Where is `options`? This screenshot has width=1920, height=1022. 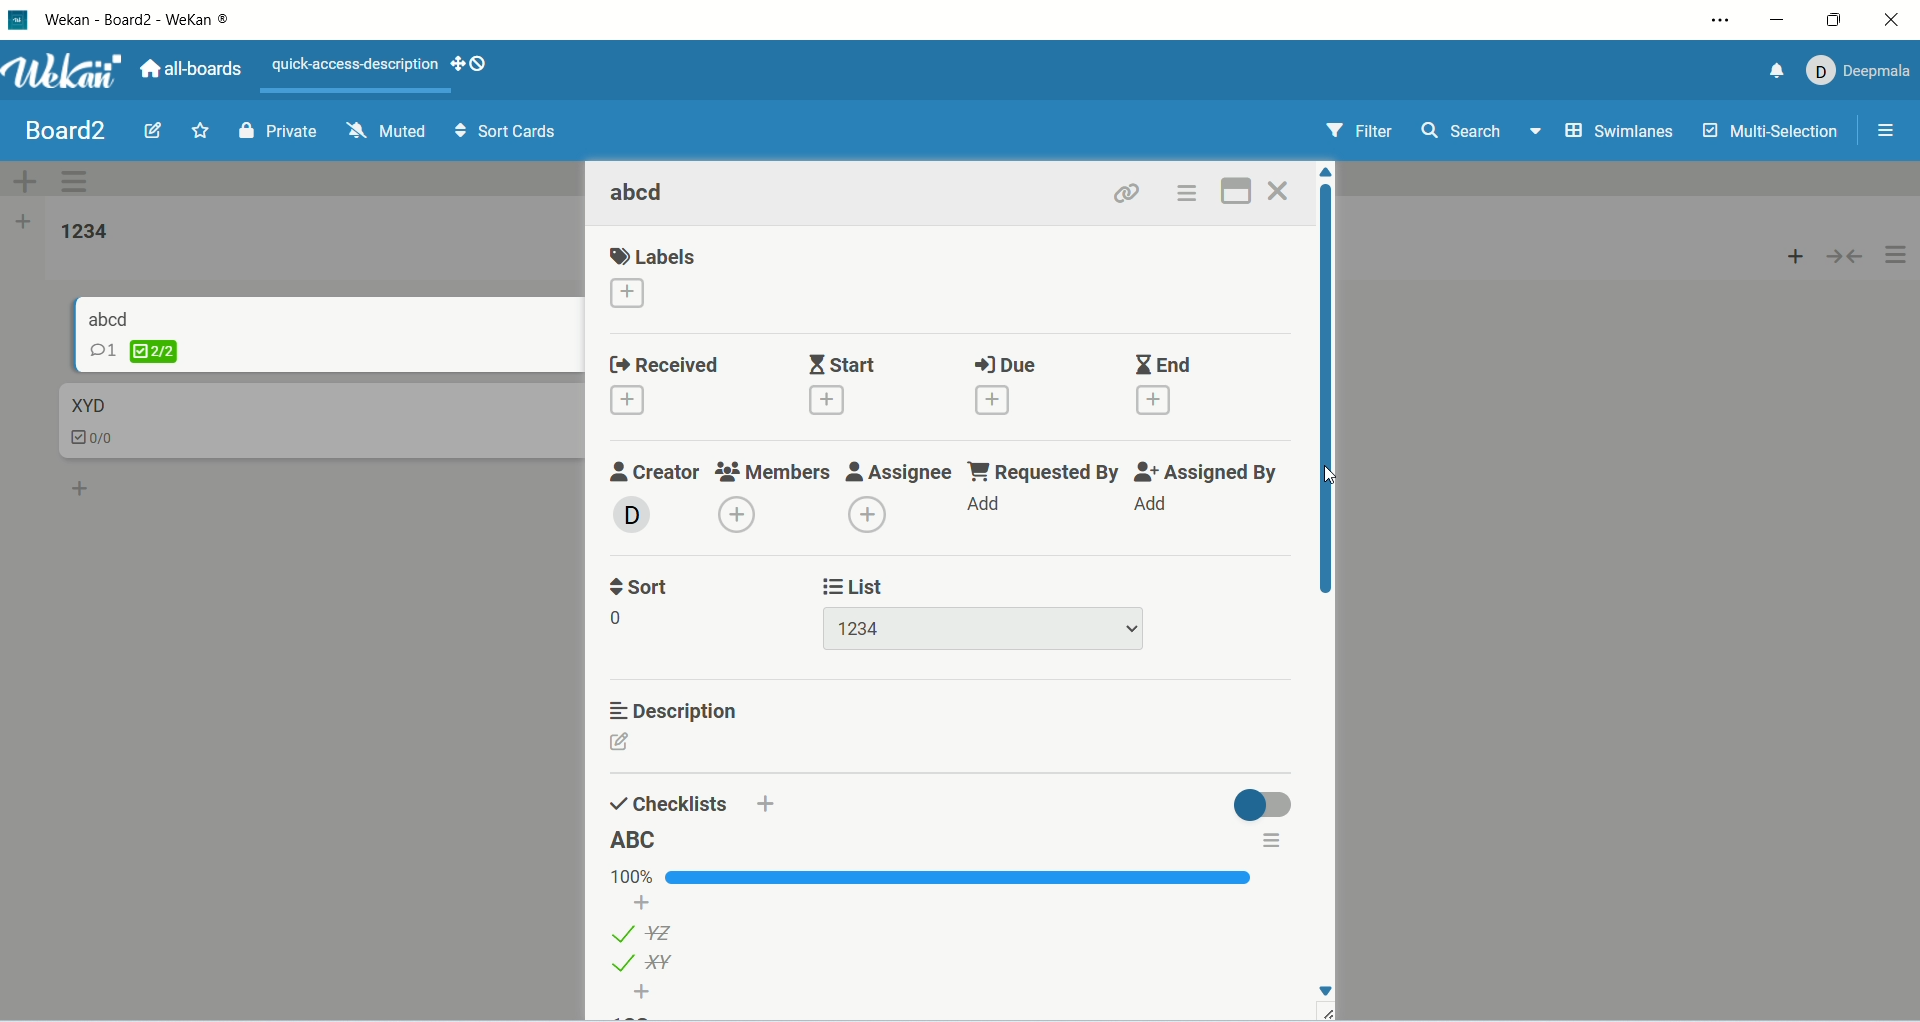
options is located at coordinates (1899, 256).